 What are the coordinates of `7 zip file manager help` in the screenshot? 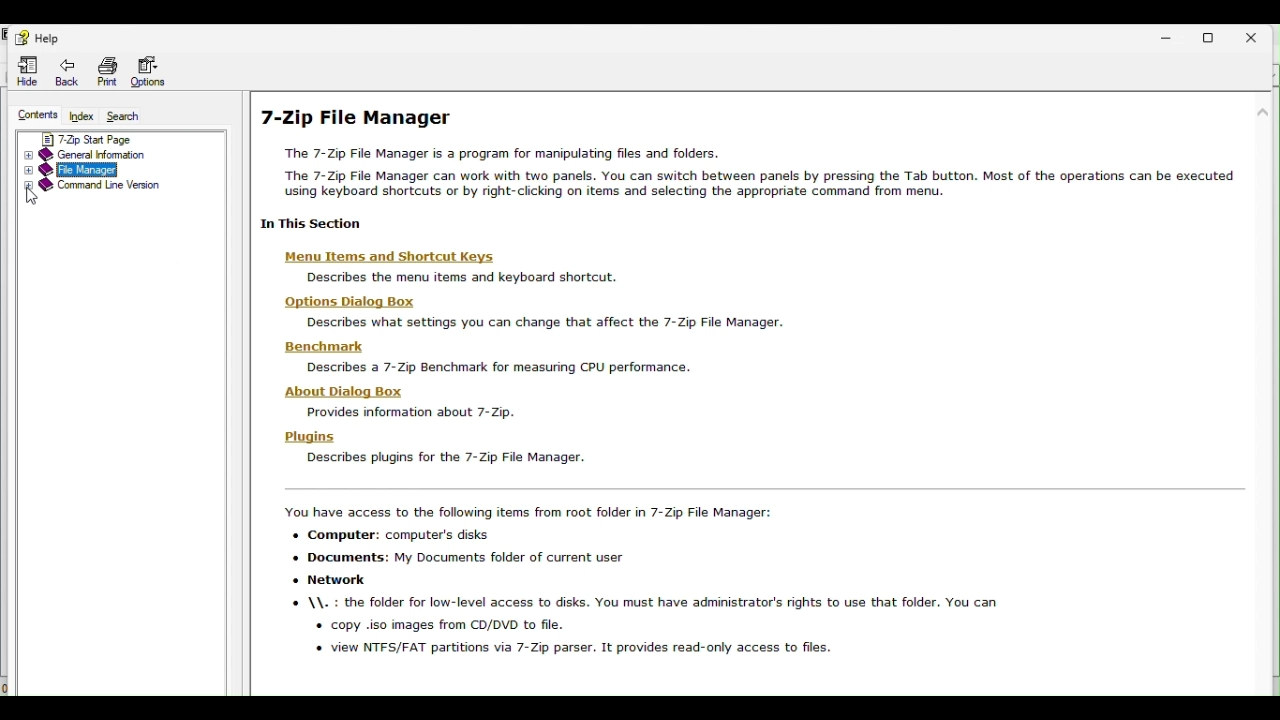 It's located at (363, 114).